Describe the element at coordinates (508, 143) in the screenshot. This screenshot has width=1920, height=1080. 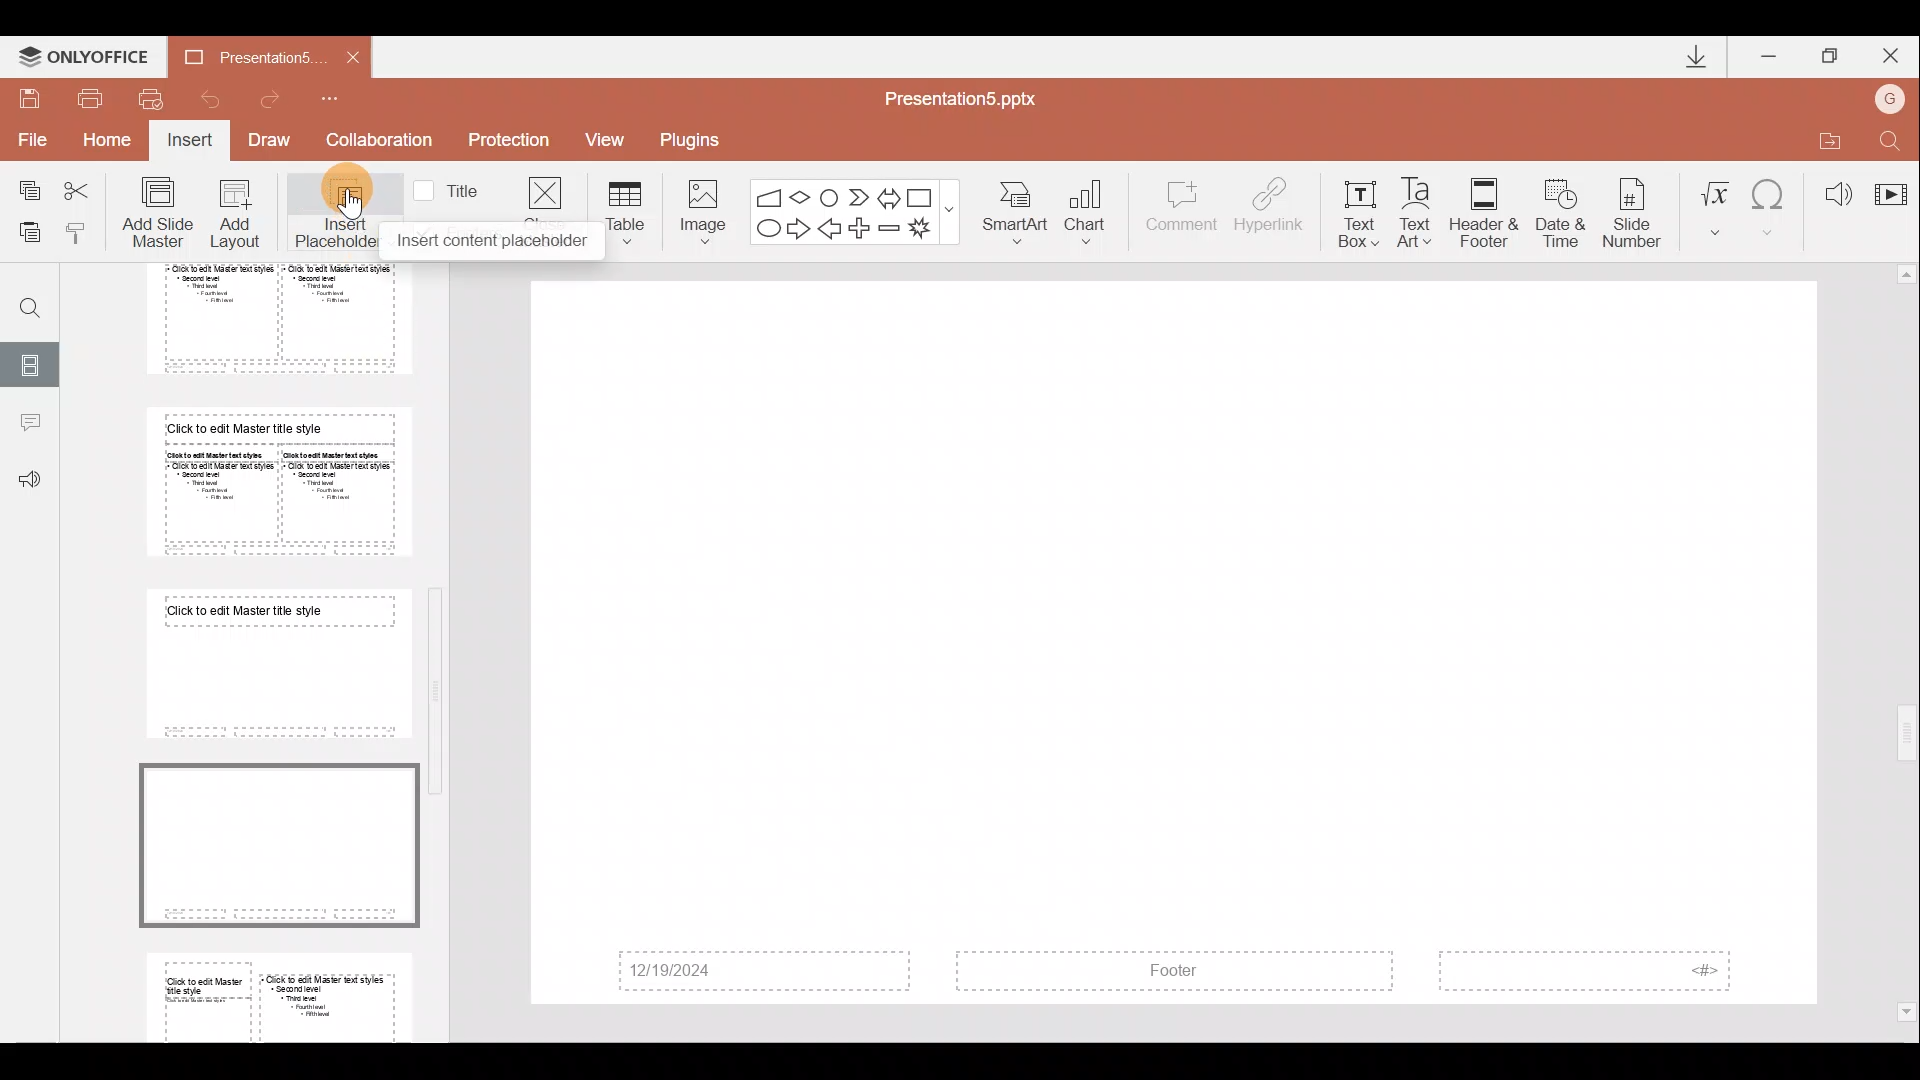
I see `Protection` at that location.